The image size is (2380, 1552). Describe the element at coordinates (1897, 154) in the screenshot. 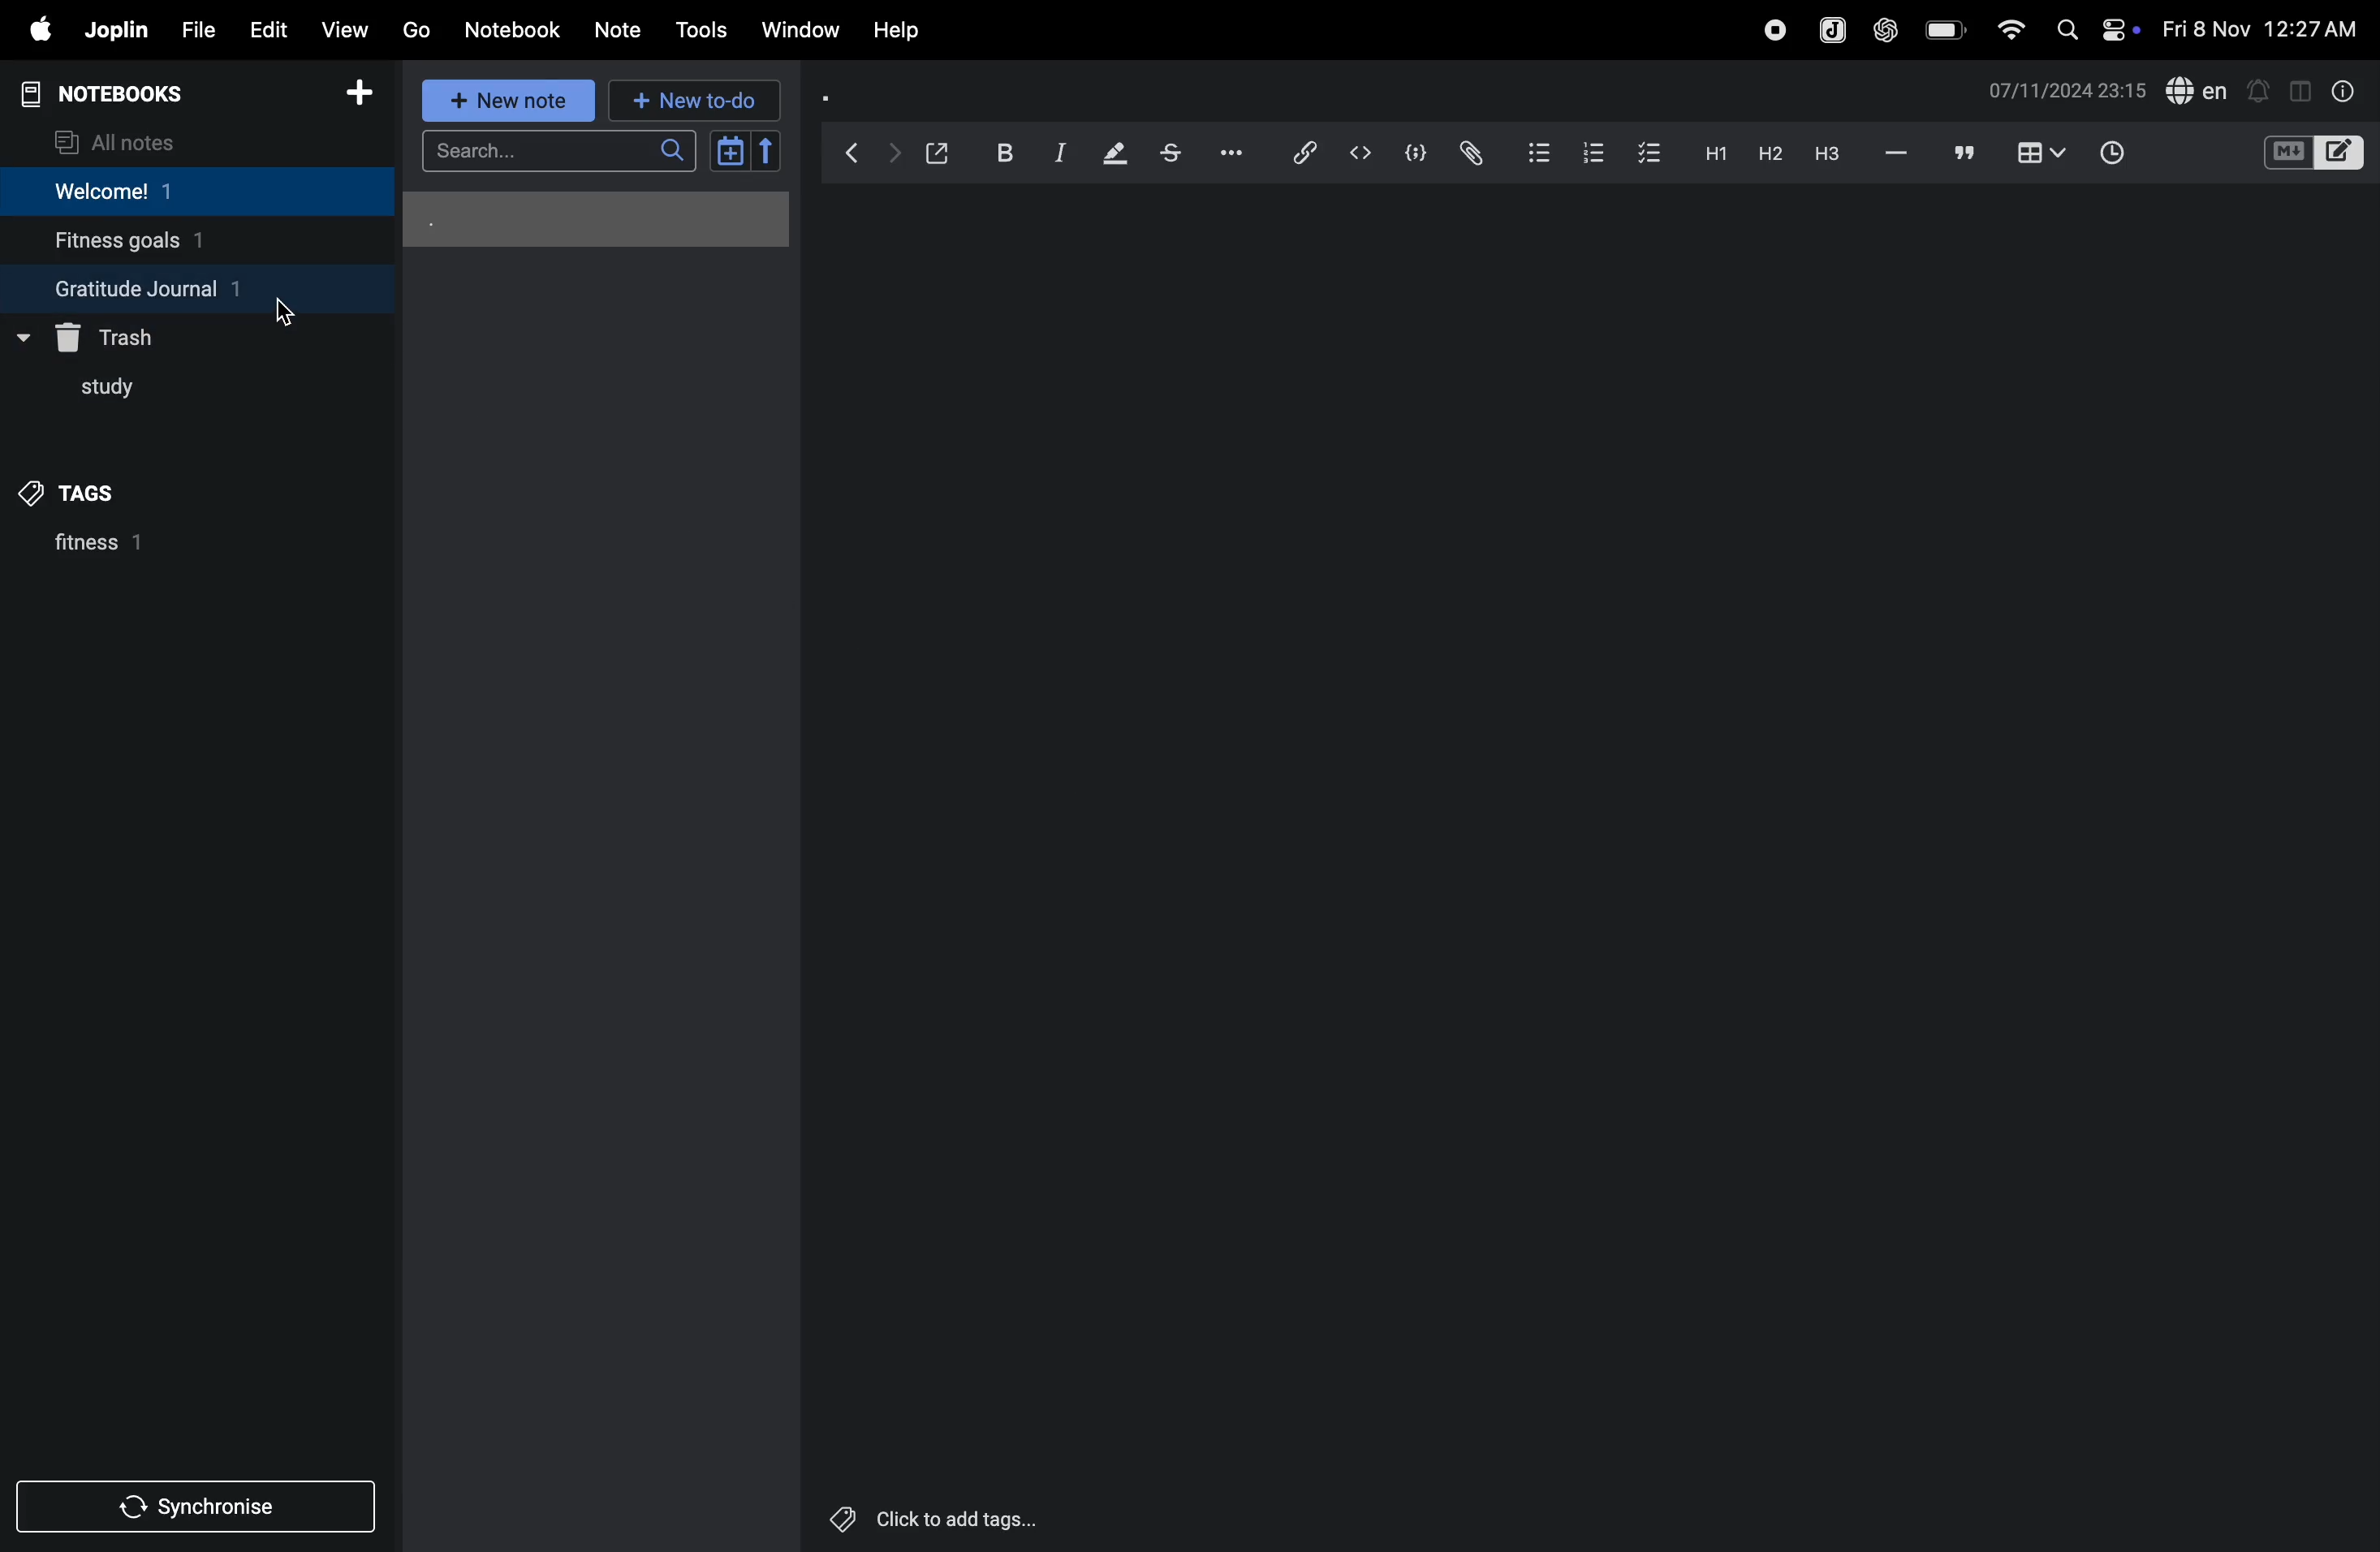

I see `horrizontal line` at that location.